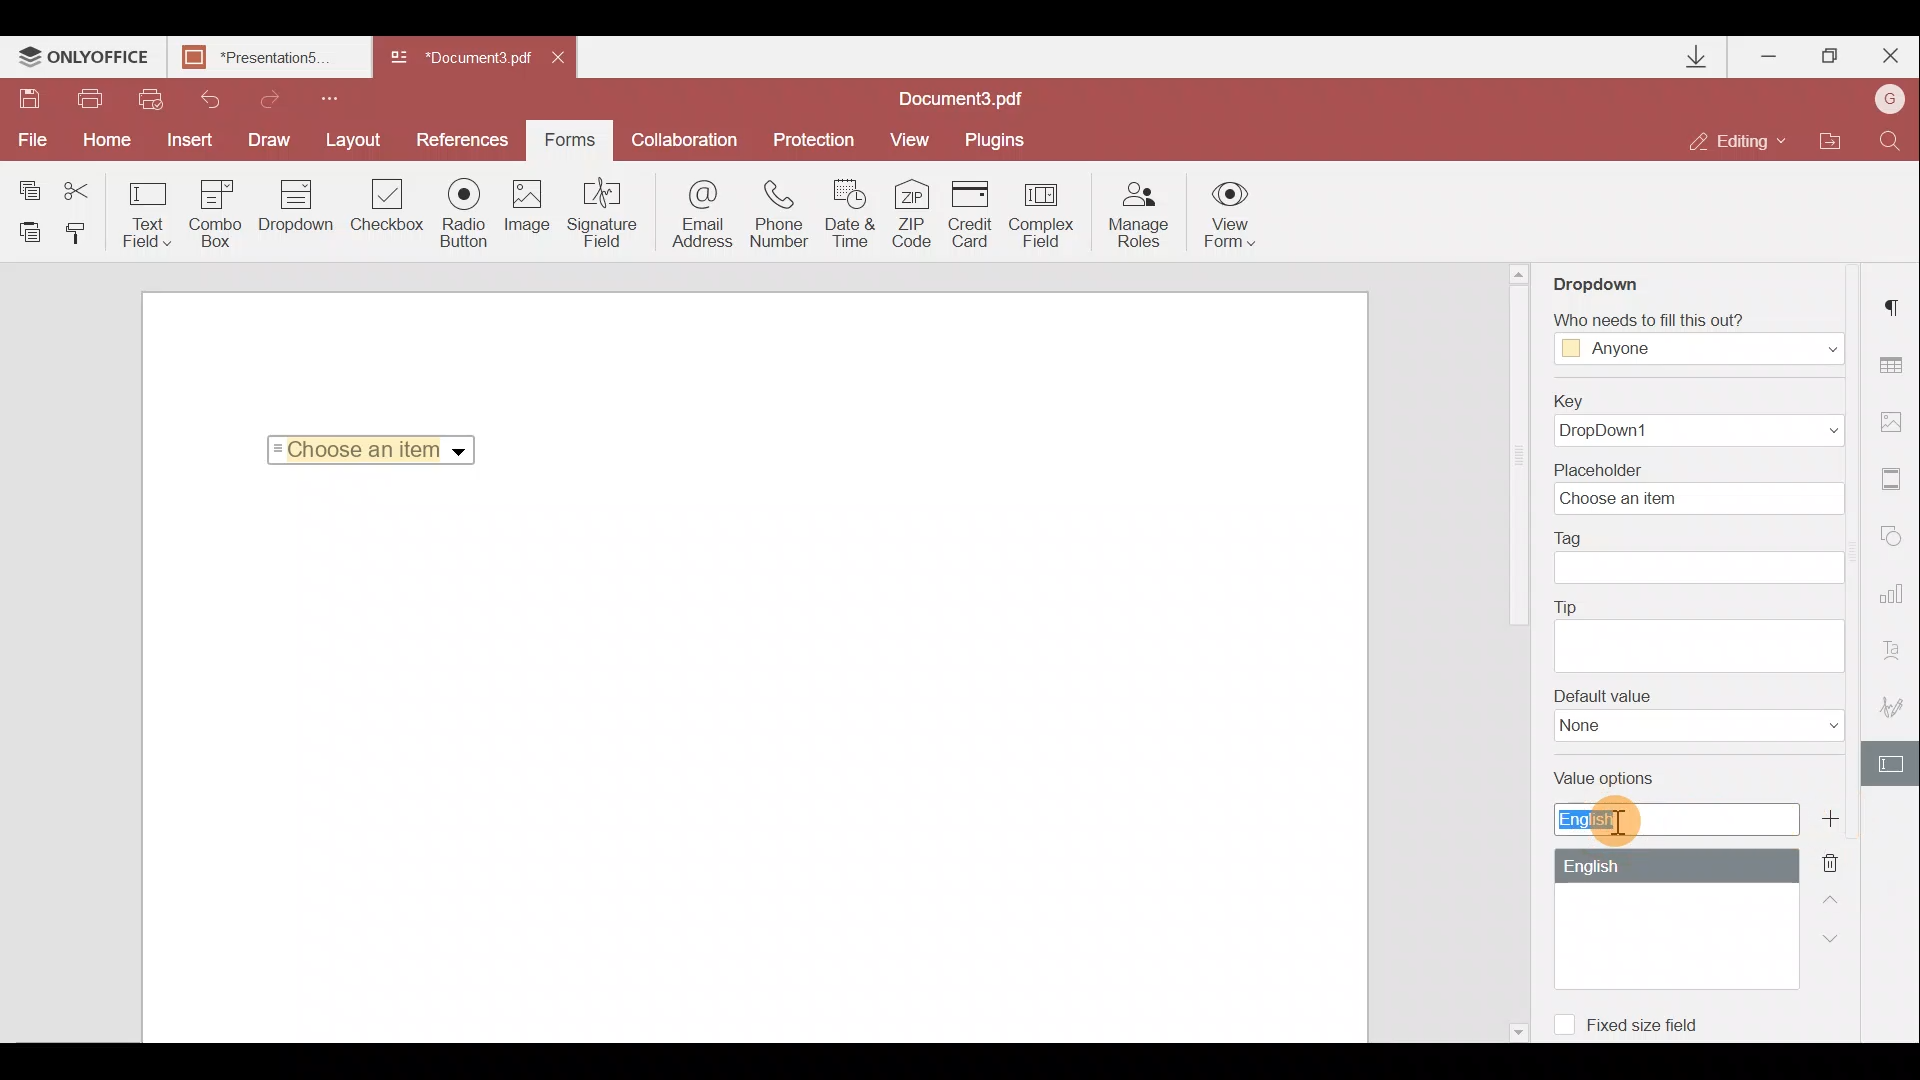 This screenshot has height=1080, width=1920. Describe the element at coordinates (1894, 365) in the screenshot. I see `Table settings` at that location.